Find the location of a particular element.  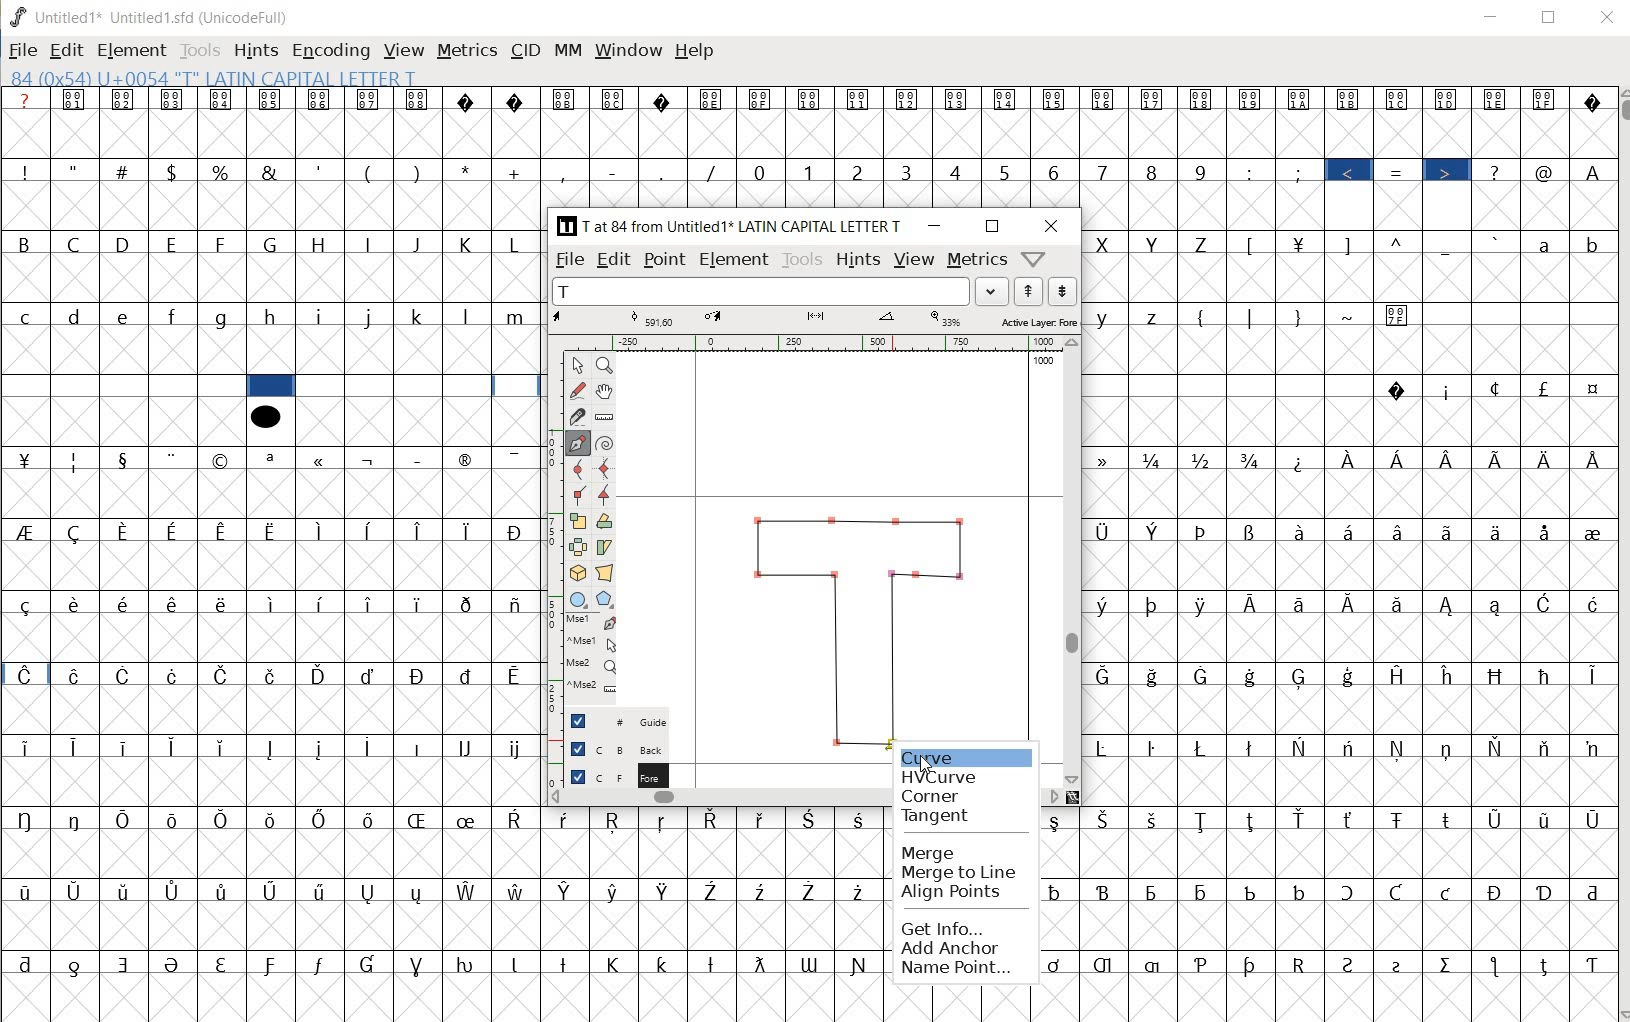

Symbol is located at coordinates (272, 893).